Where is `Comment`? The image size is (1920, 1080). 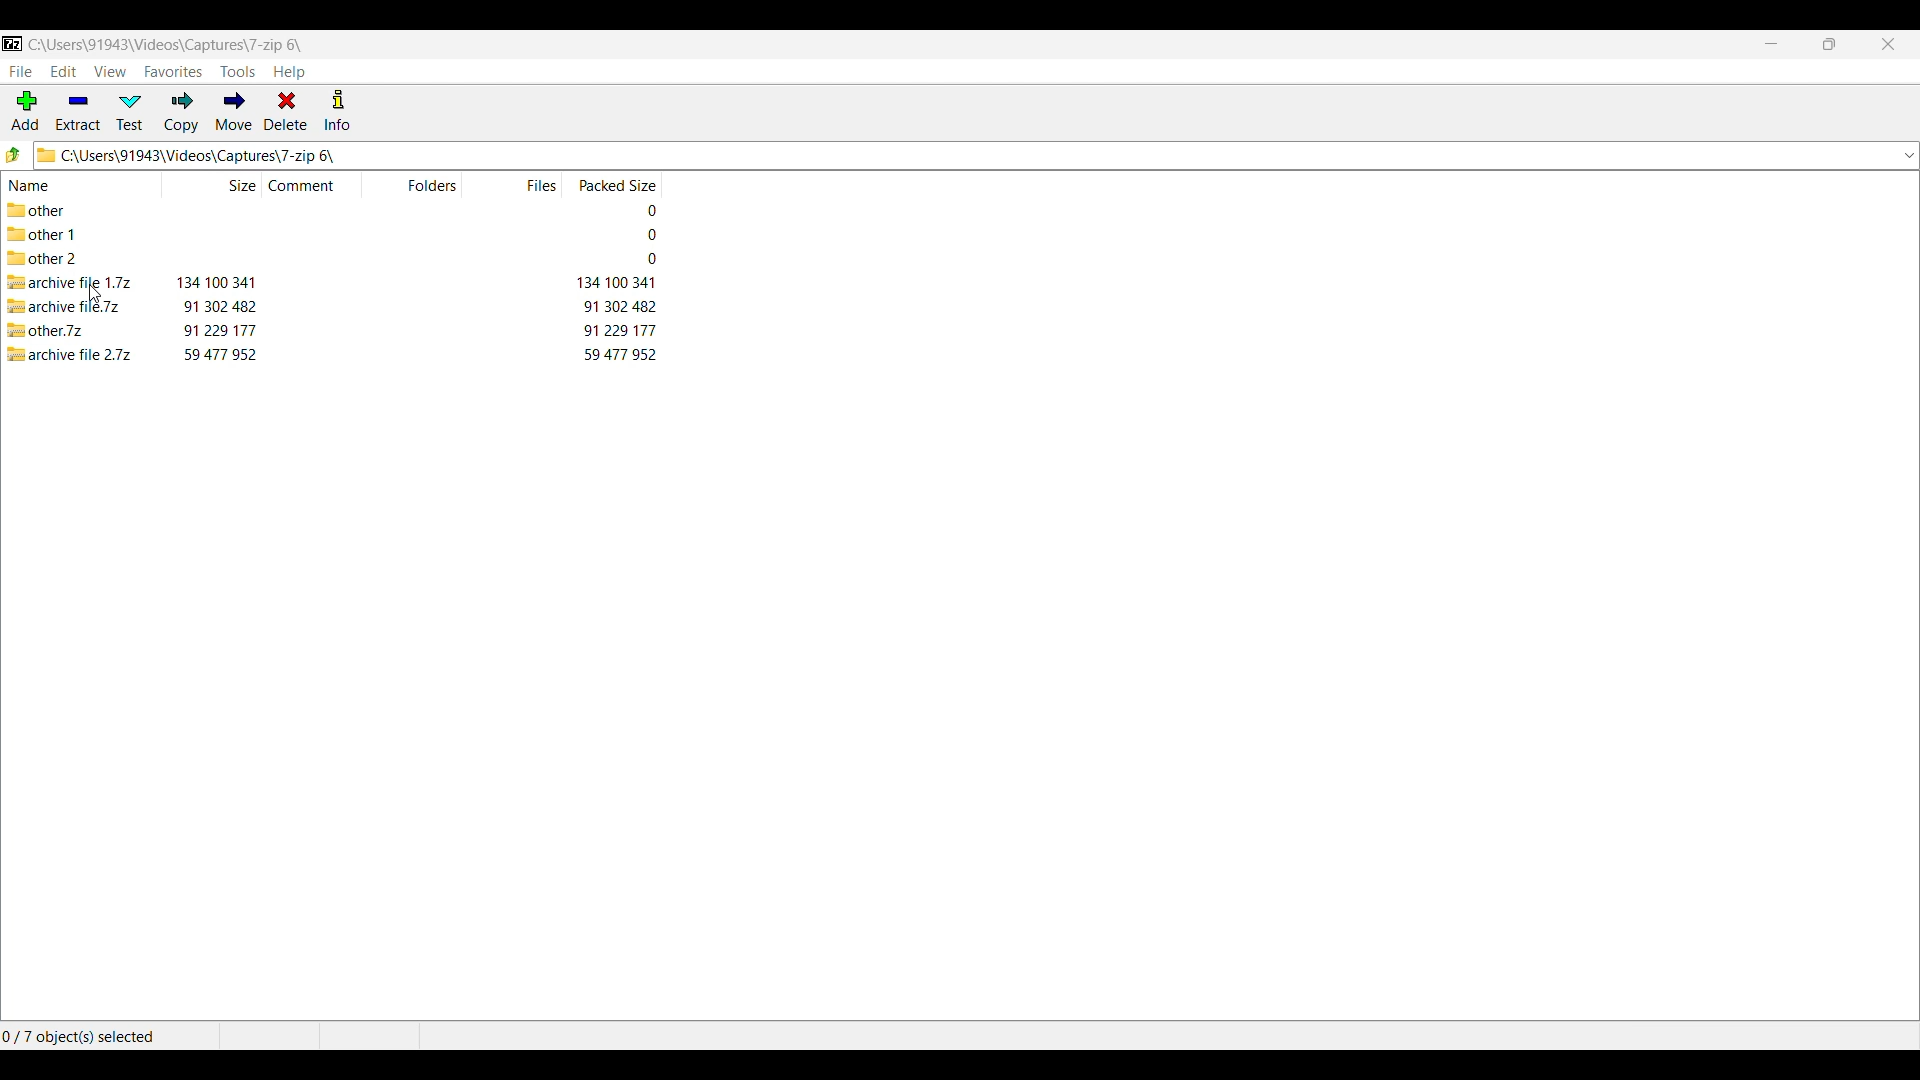
Comment is located at coordinates (307, 184).